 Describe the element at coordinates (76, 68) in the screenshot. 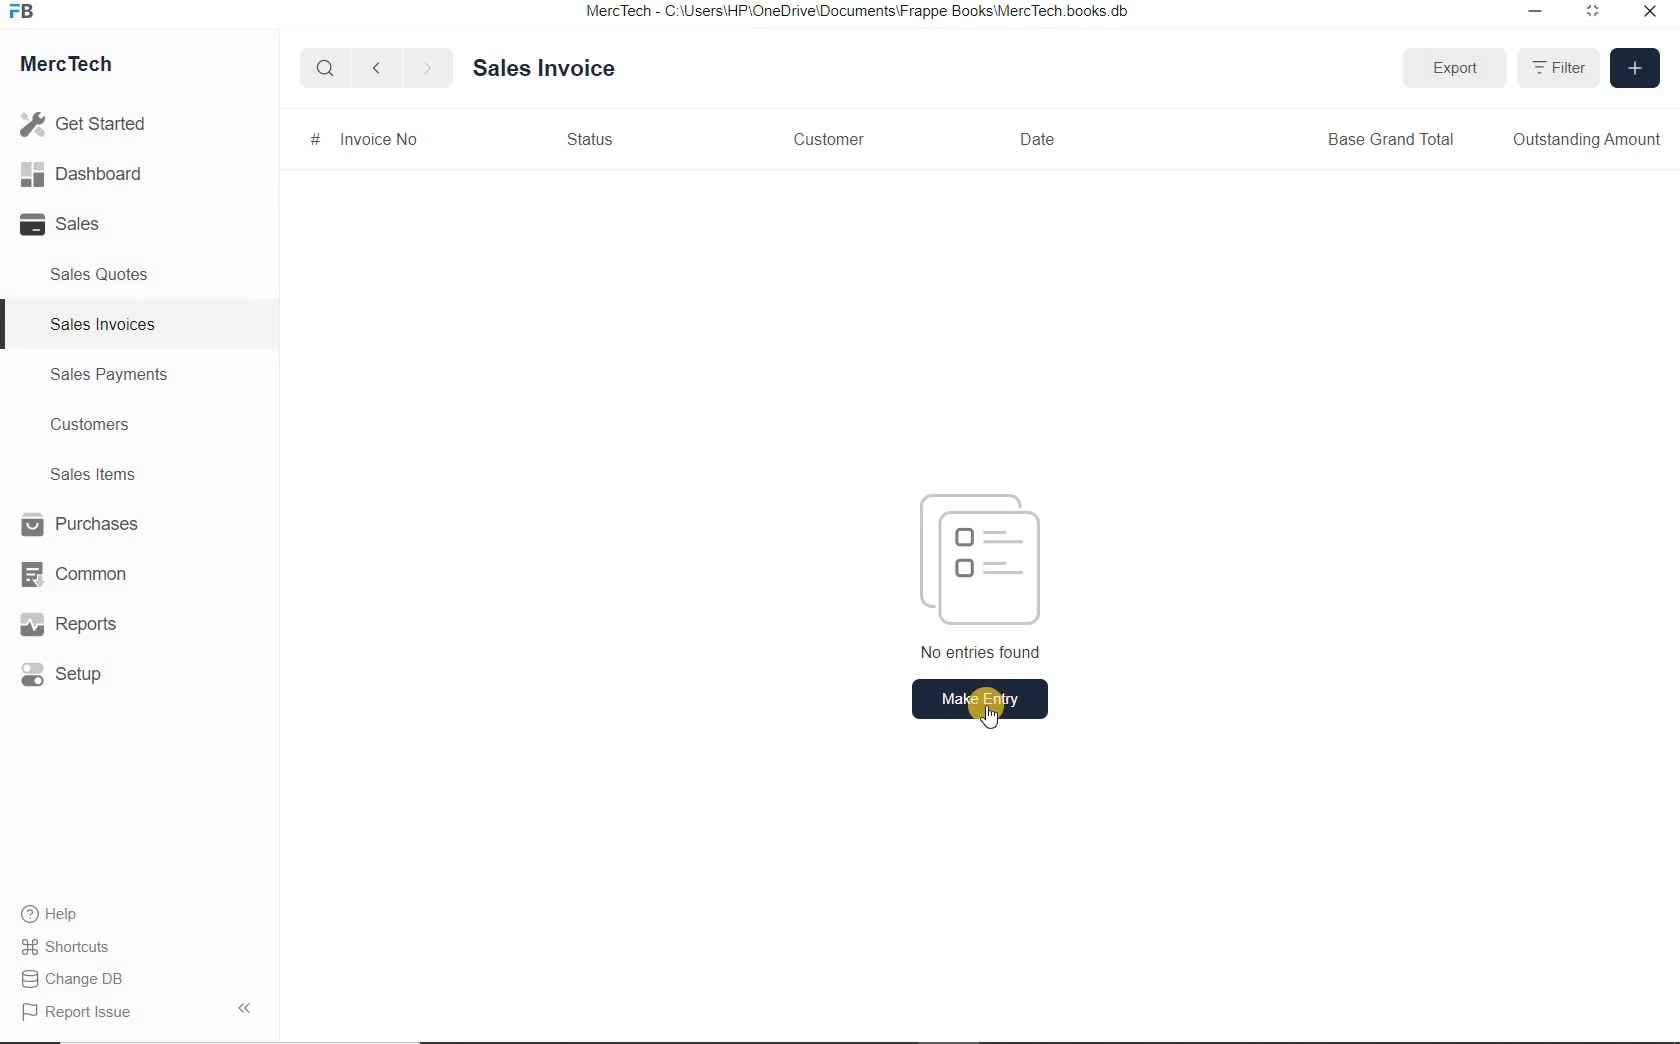

I see `MercTech` at that location.